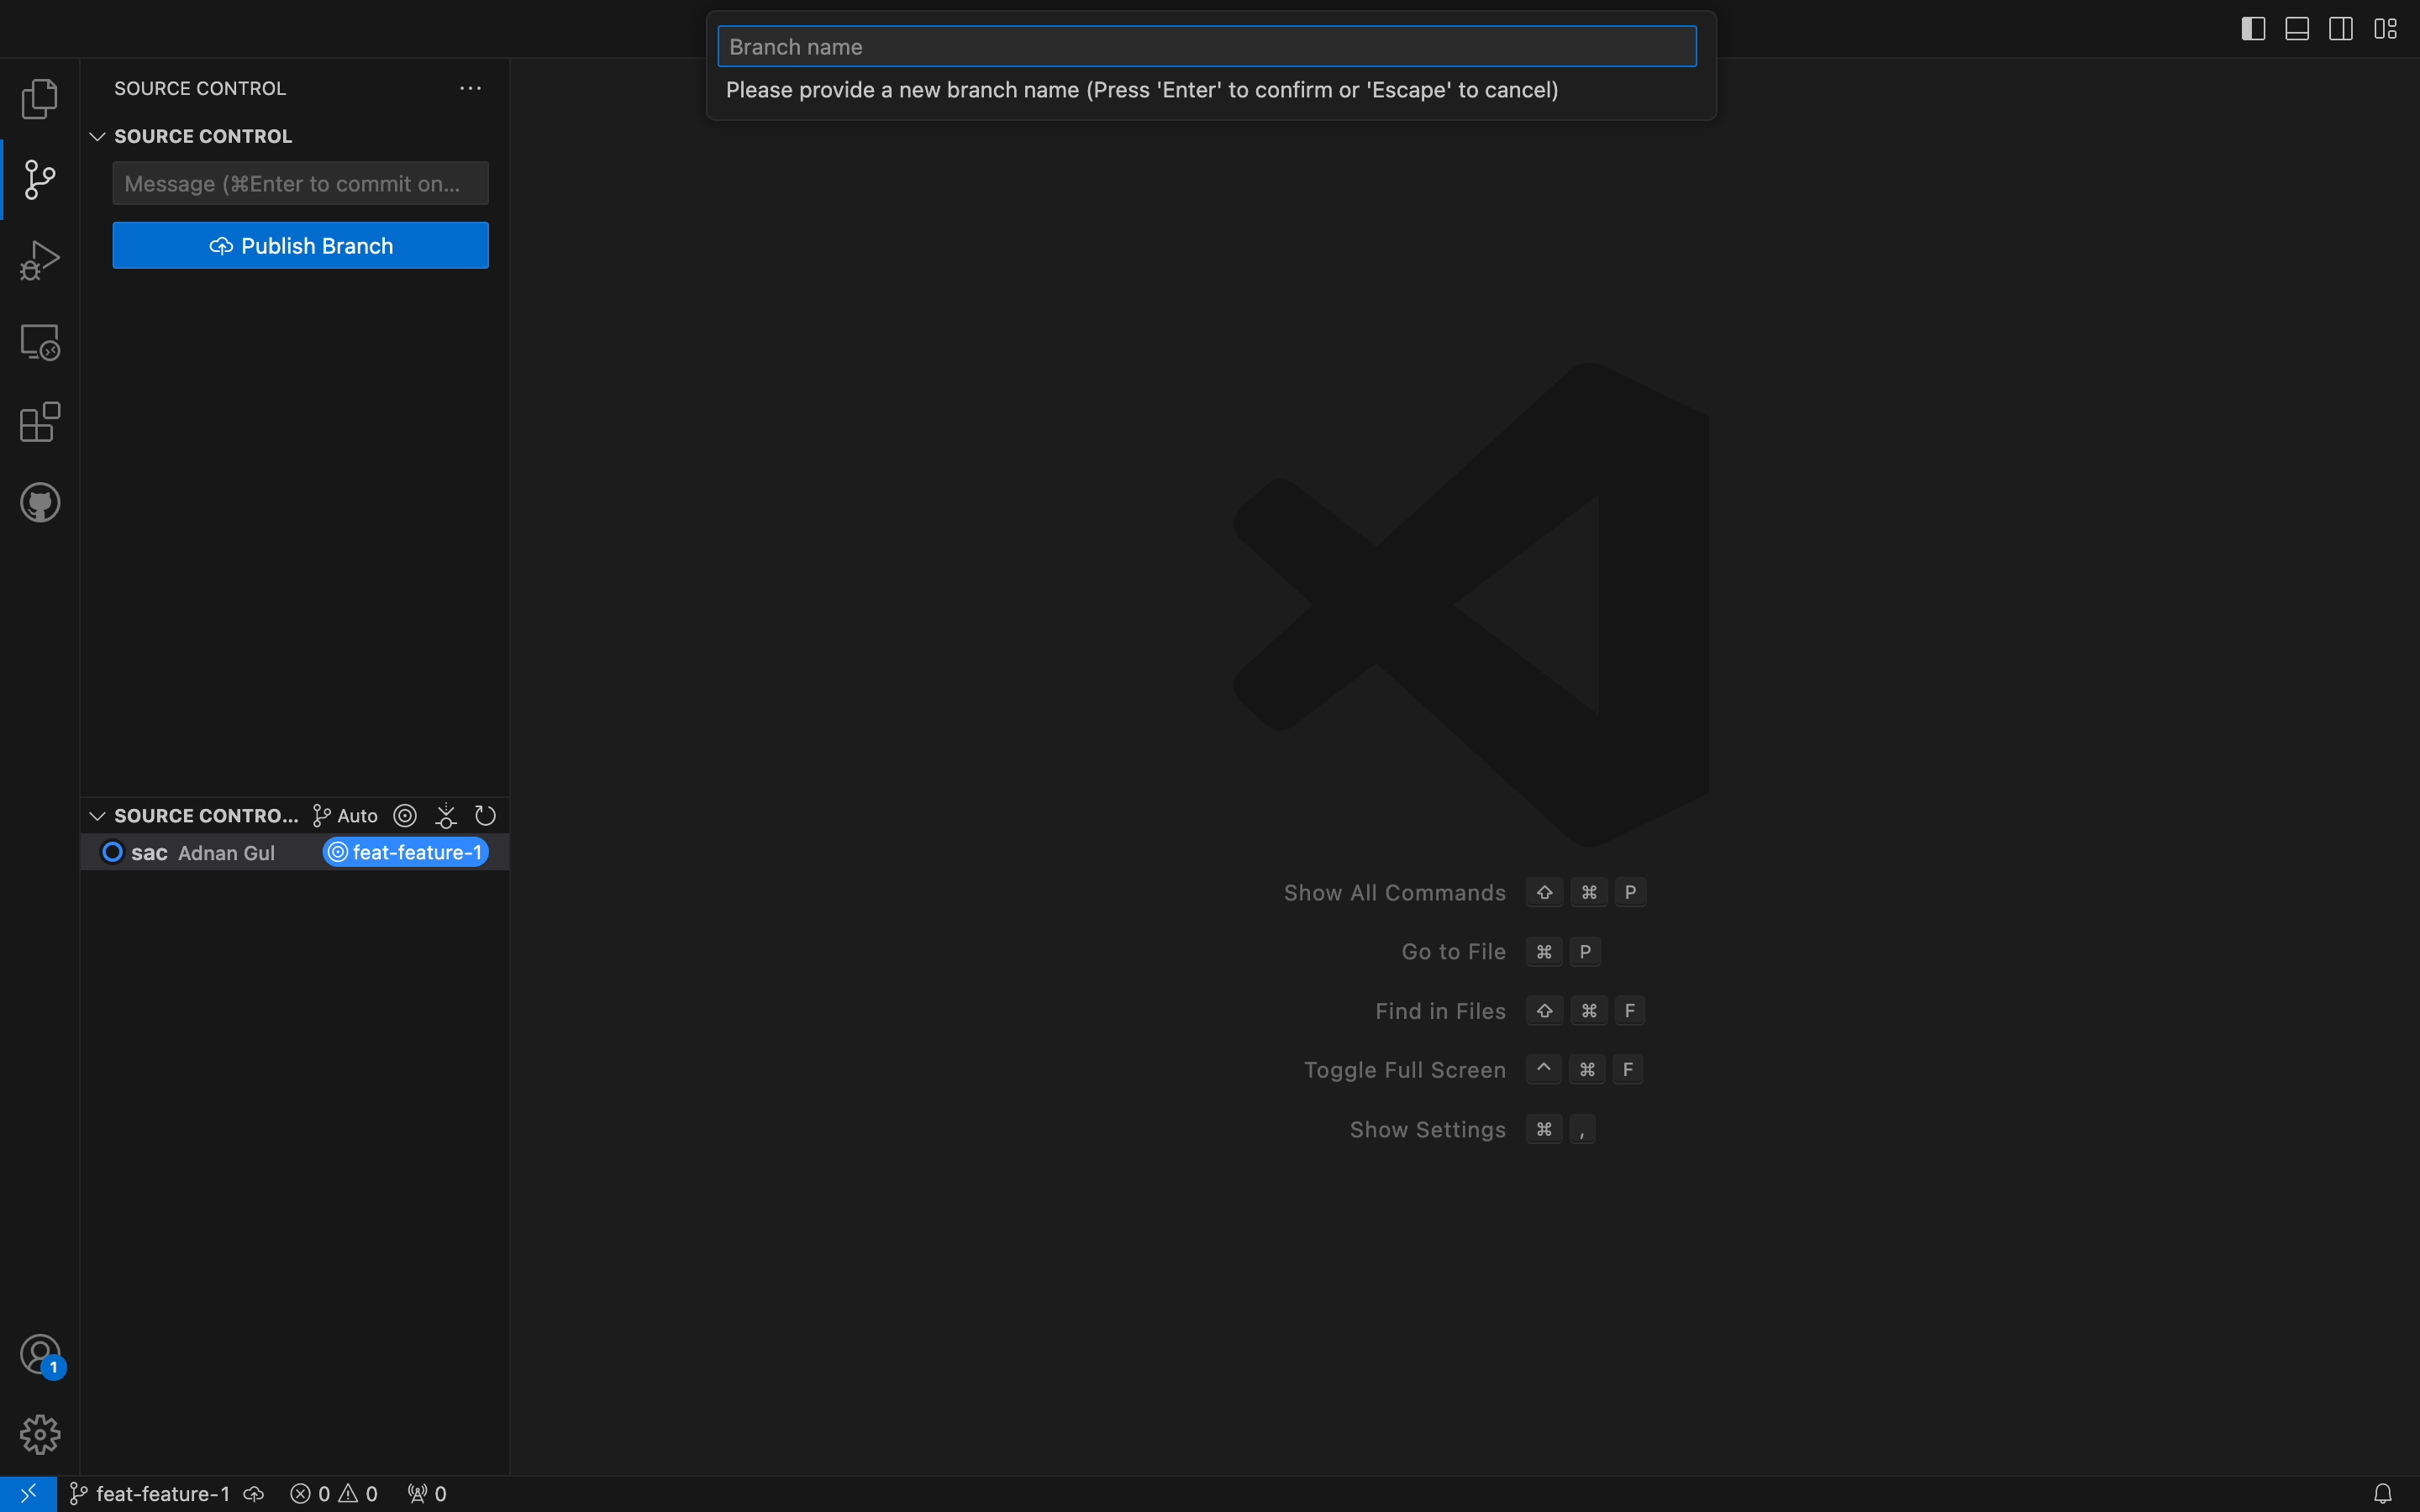  What do you see at coordinates (304, 246) in the screenshot?
I see `publish` at bounding box center [304, 246].